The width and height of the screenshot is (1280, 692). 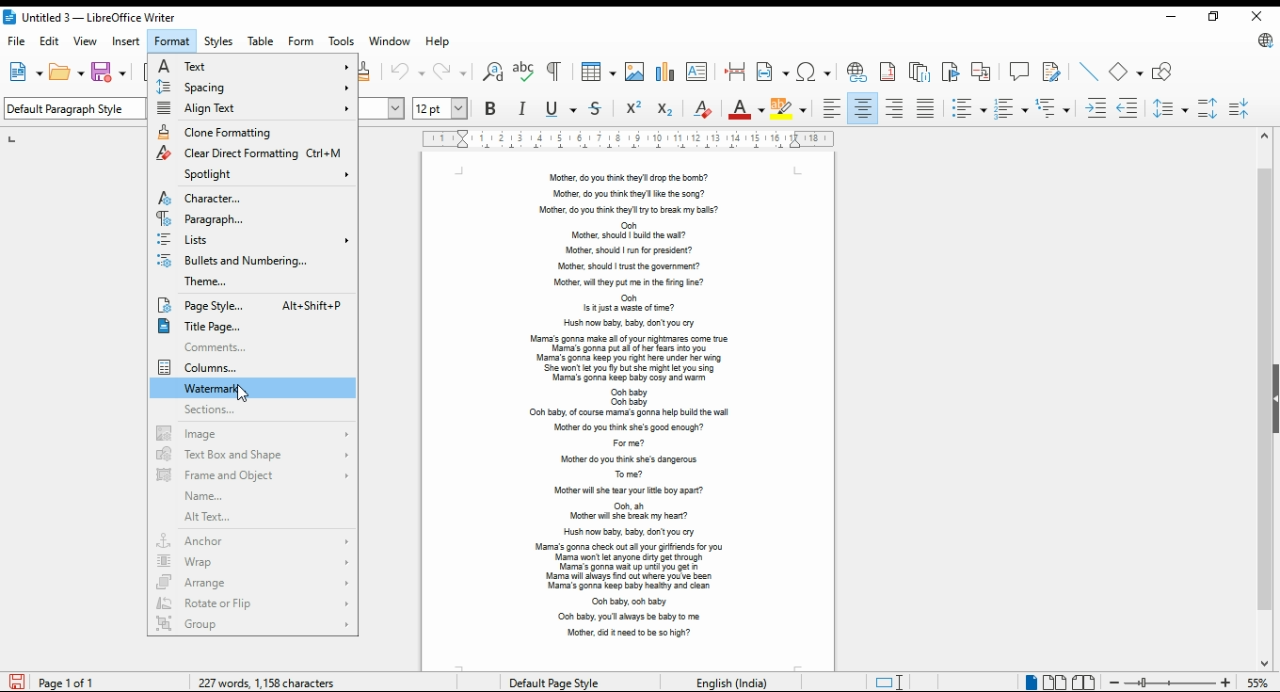 What do you see at coordinates (66, 72) in the screenshot?
I see `open` at bounding box center [66, 72].